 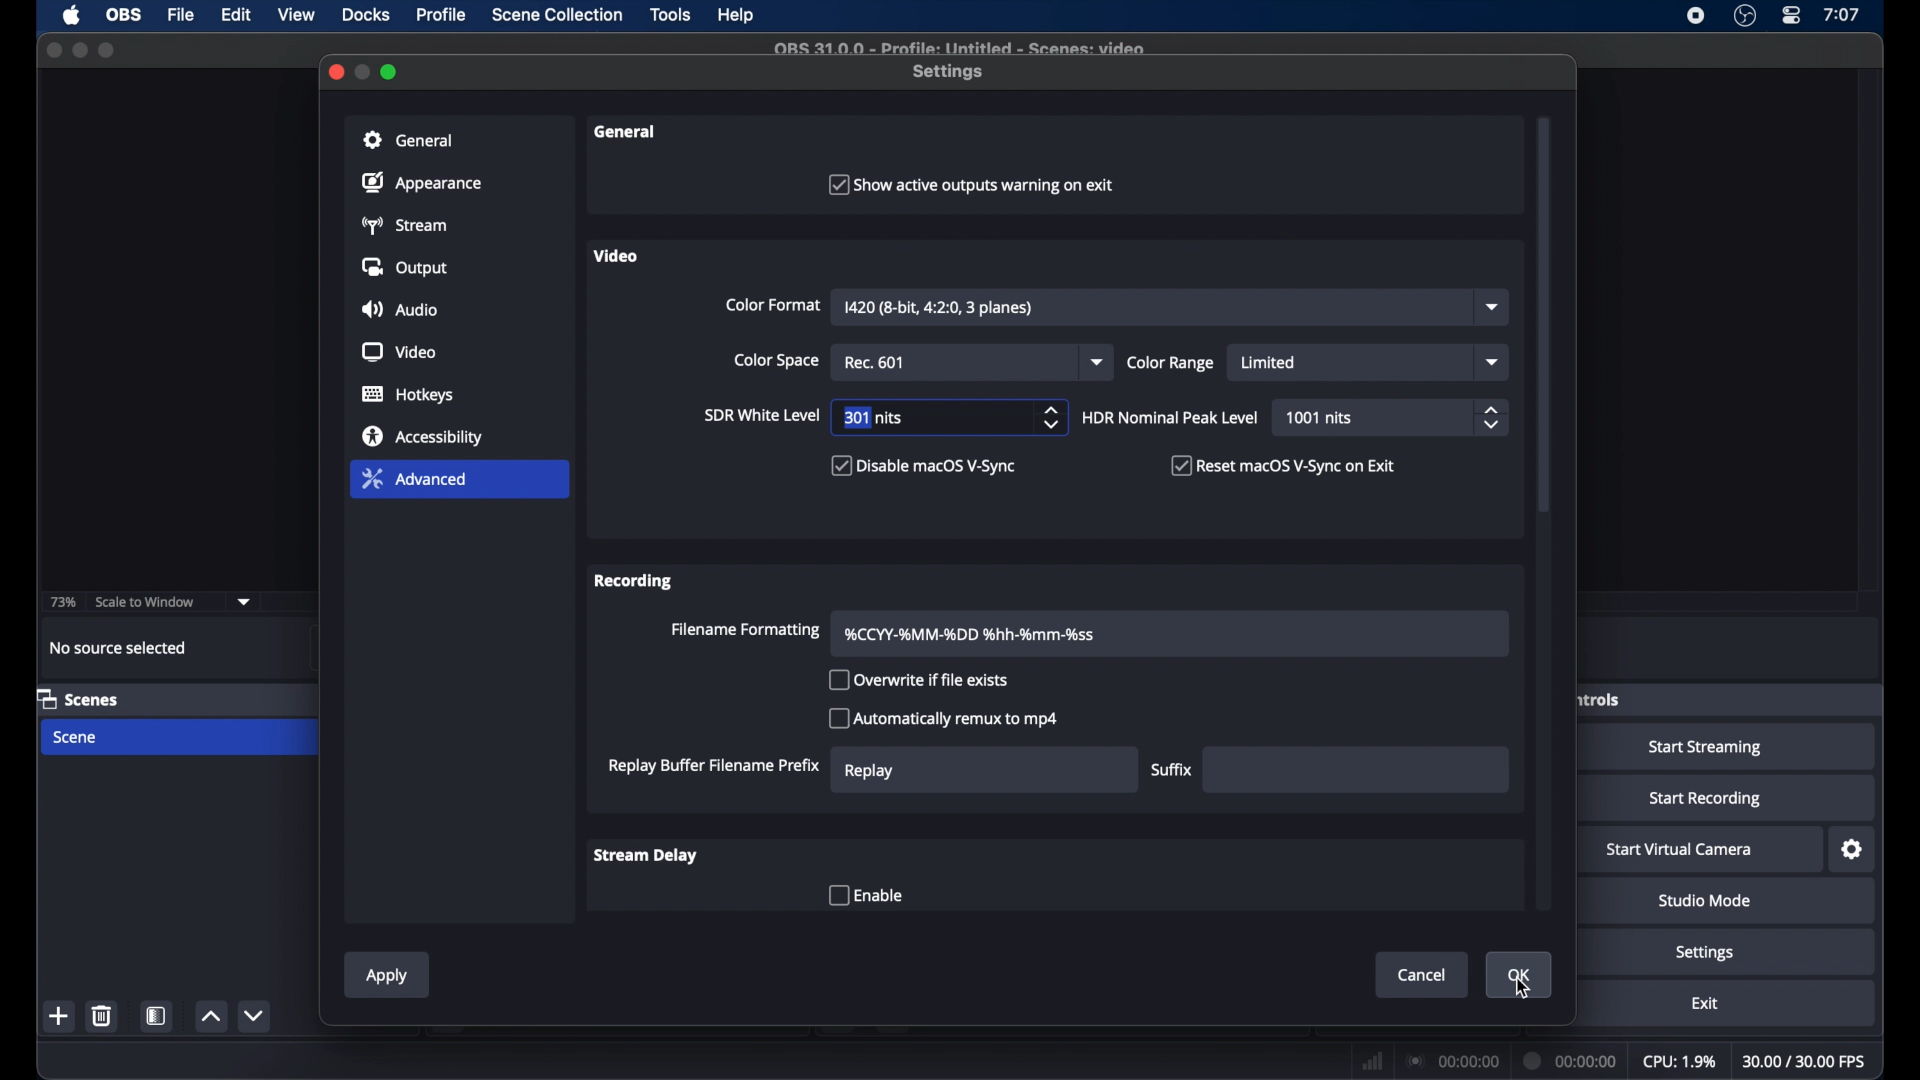 I want to click on cpu, so click(x=1680, y=1062).